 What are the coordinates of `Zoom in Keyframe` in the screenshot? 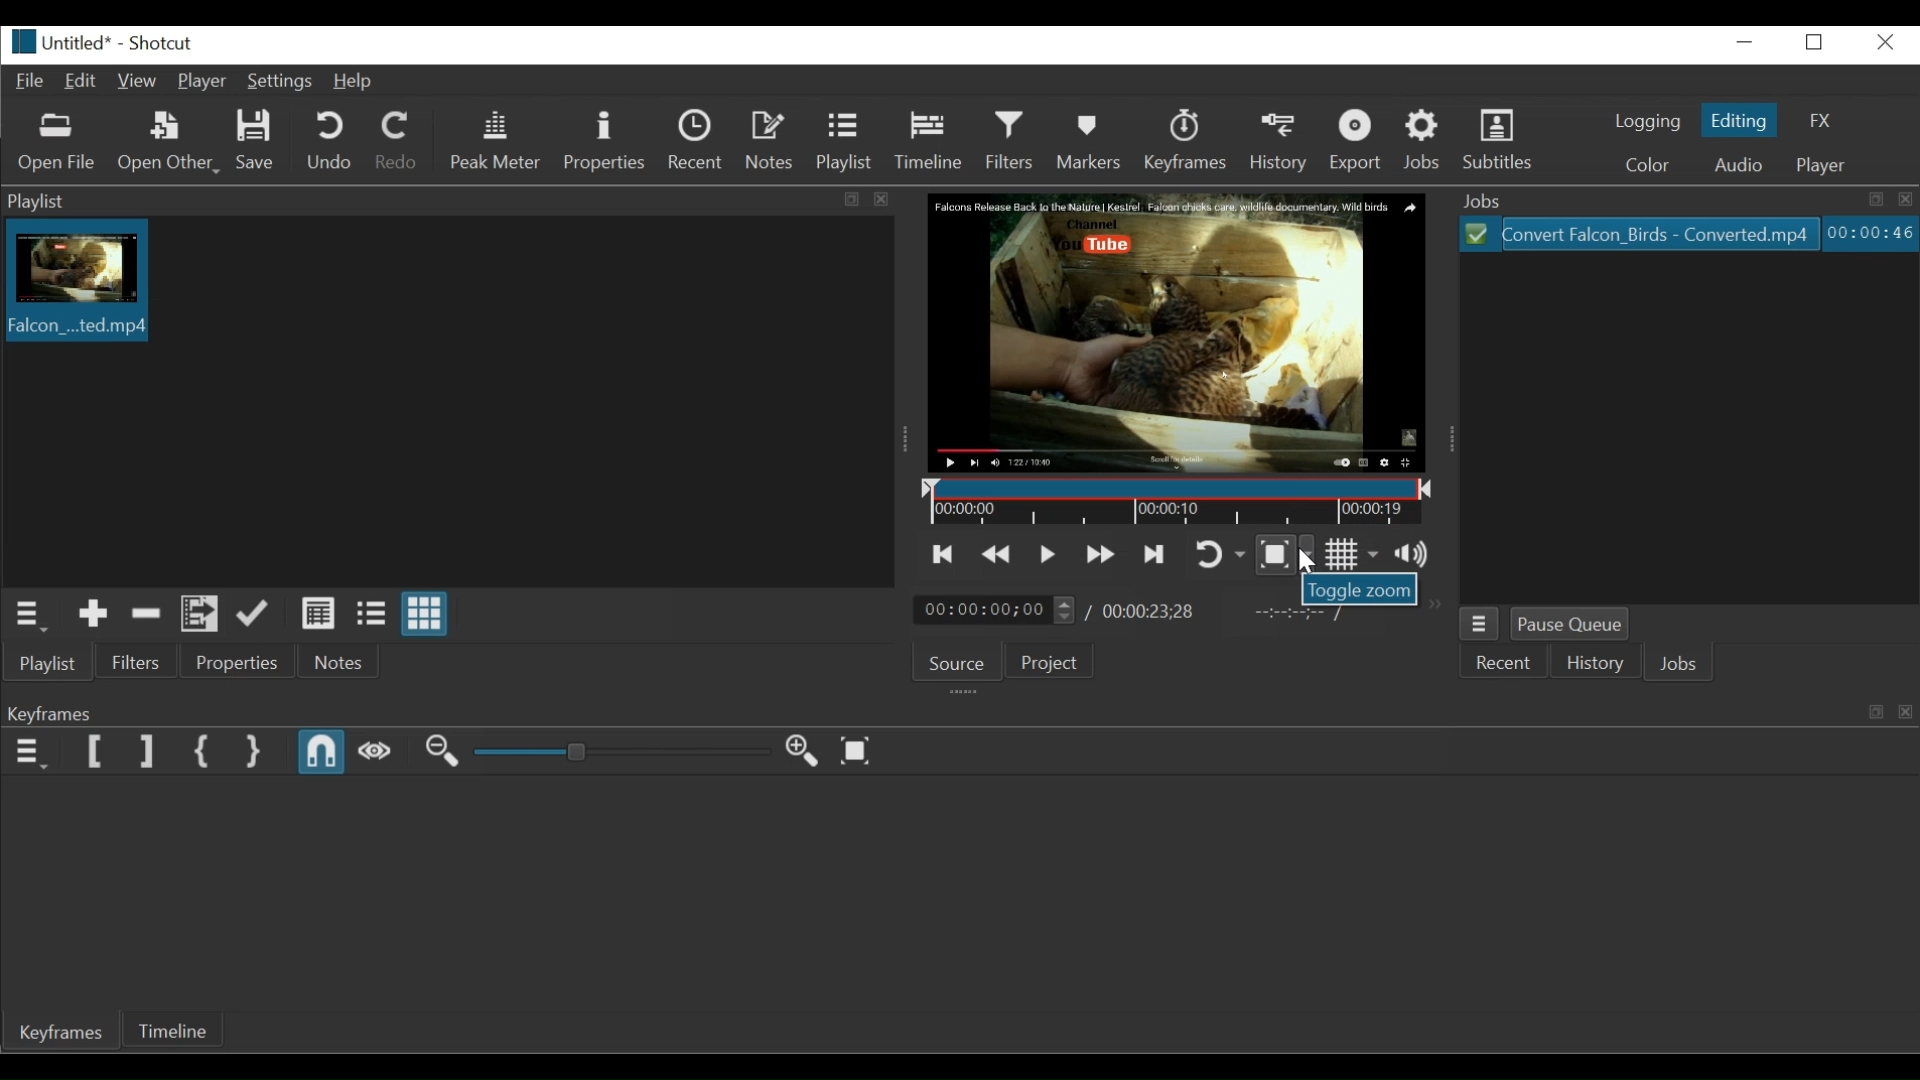 It's located at (443, 753).